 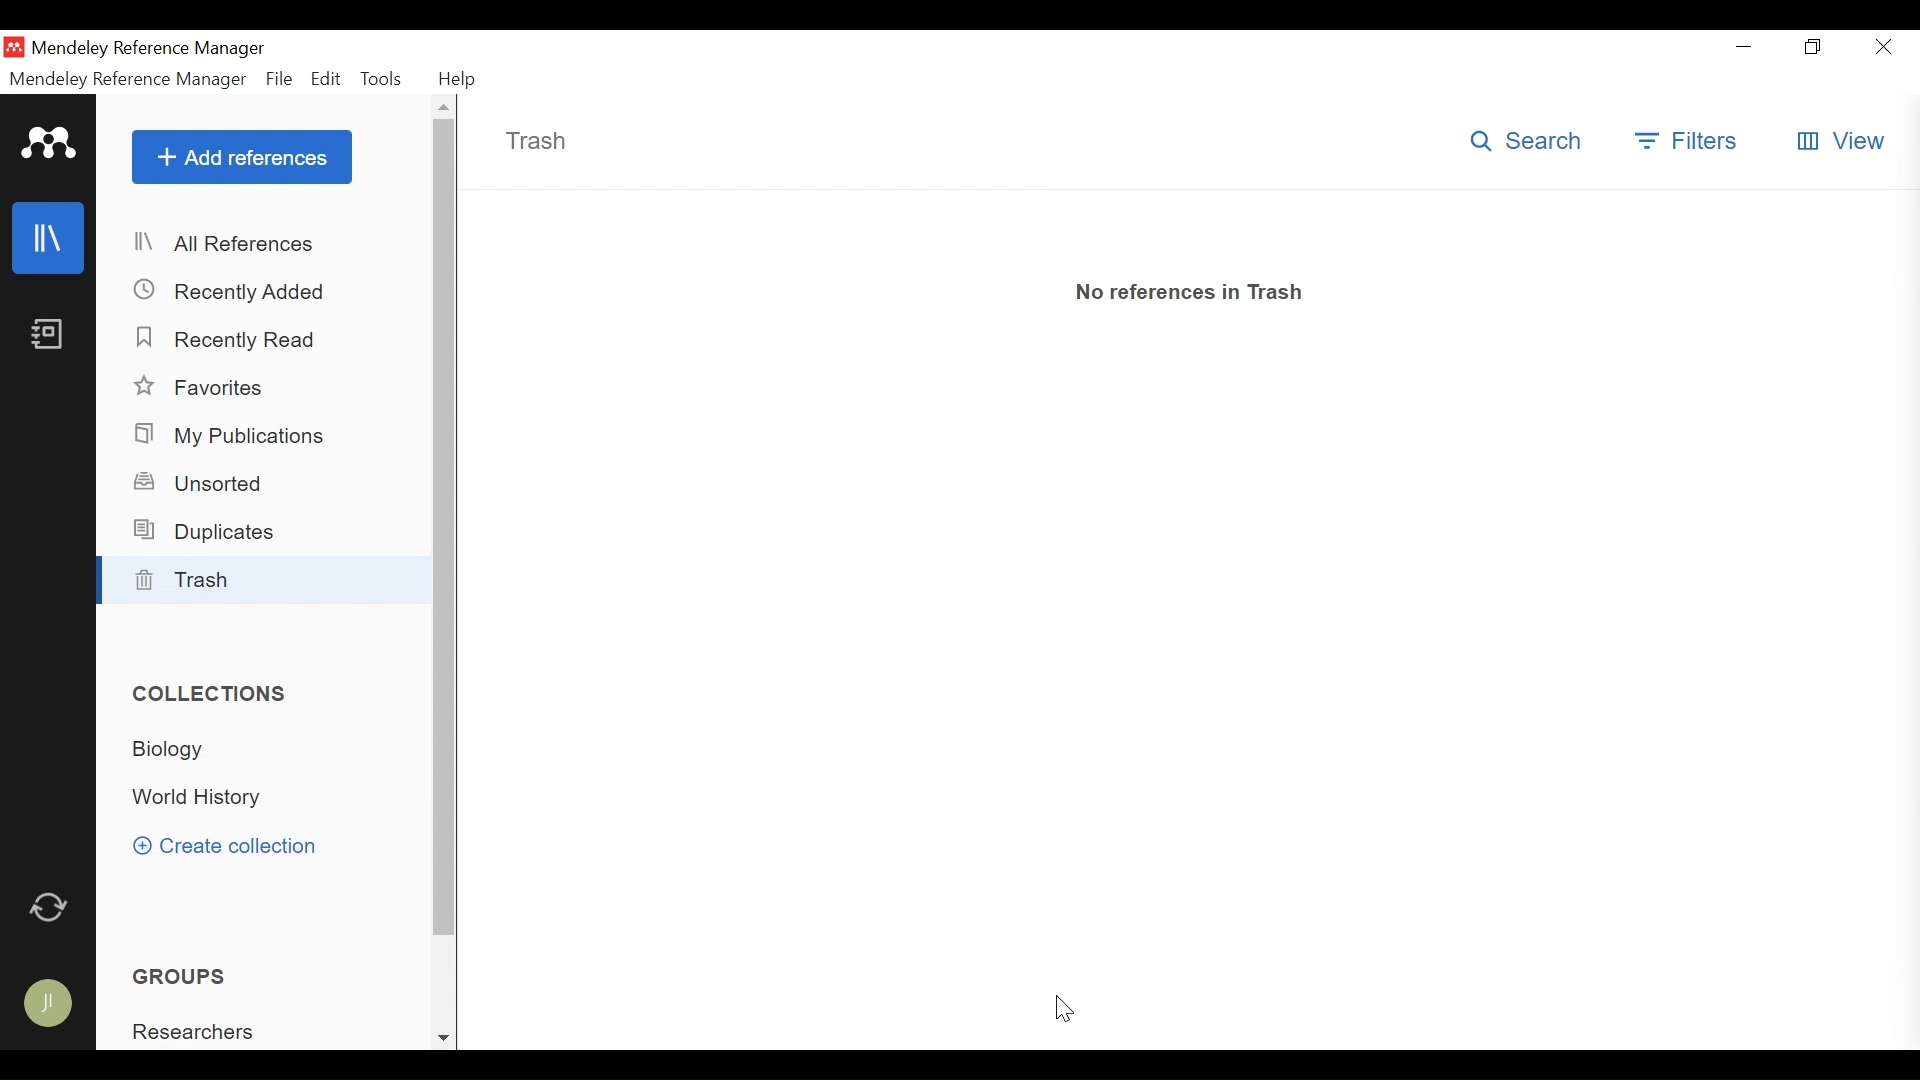 I want to click on Favorites, so click(x=212, y=387).